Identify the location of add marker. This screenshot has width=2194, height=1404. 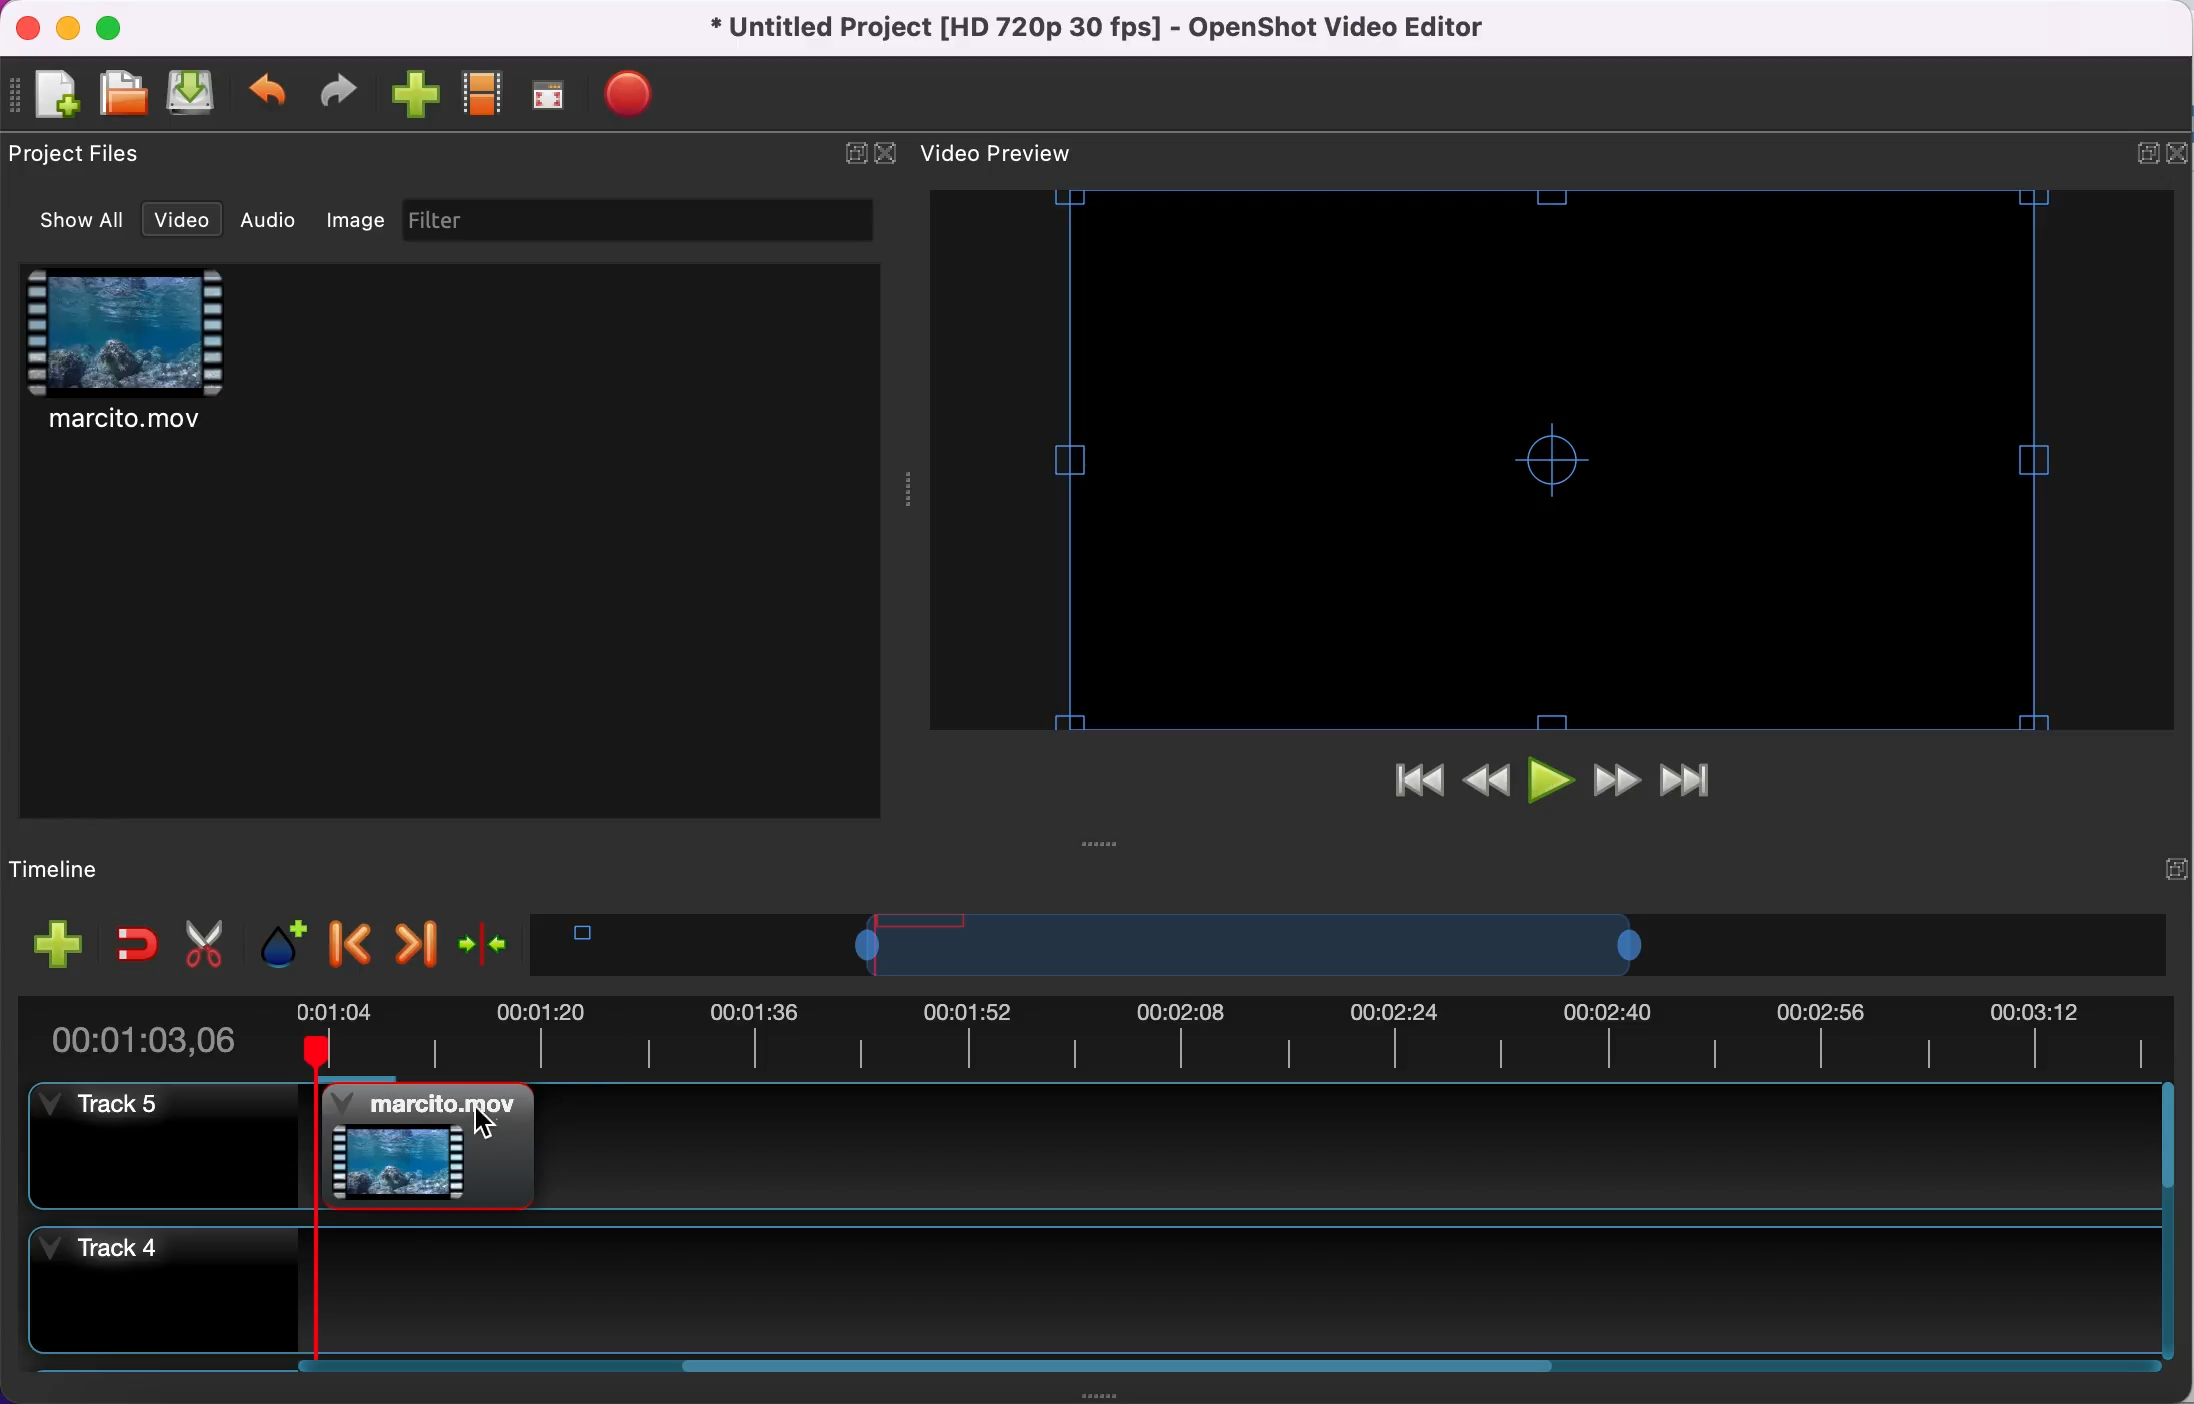
(277, 943).